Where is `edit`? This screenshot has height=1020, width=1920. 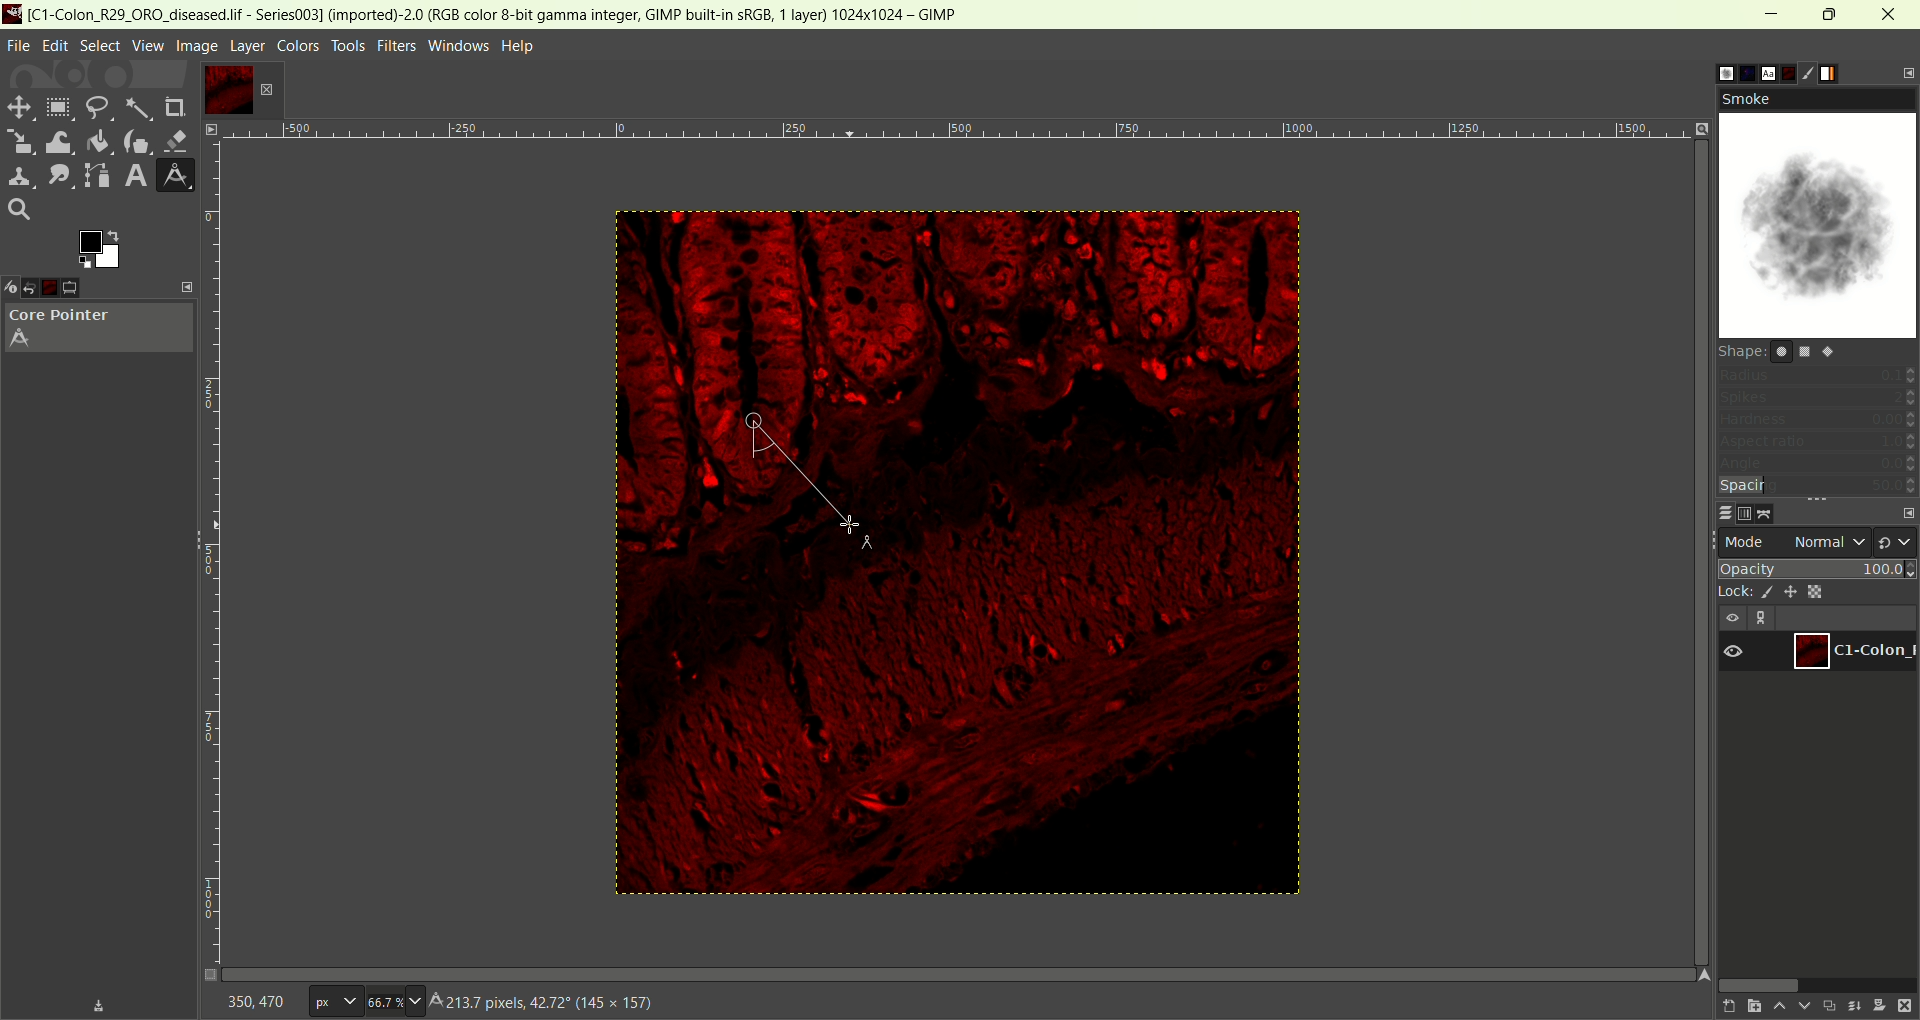
edit is located at coordinates (56, 46).